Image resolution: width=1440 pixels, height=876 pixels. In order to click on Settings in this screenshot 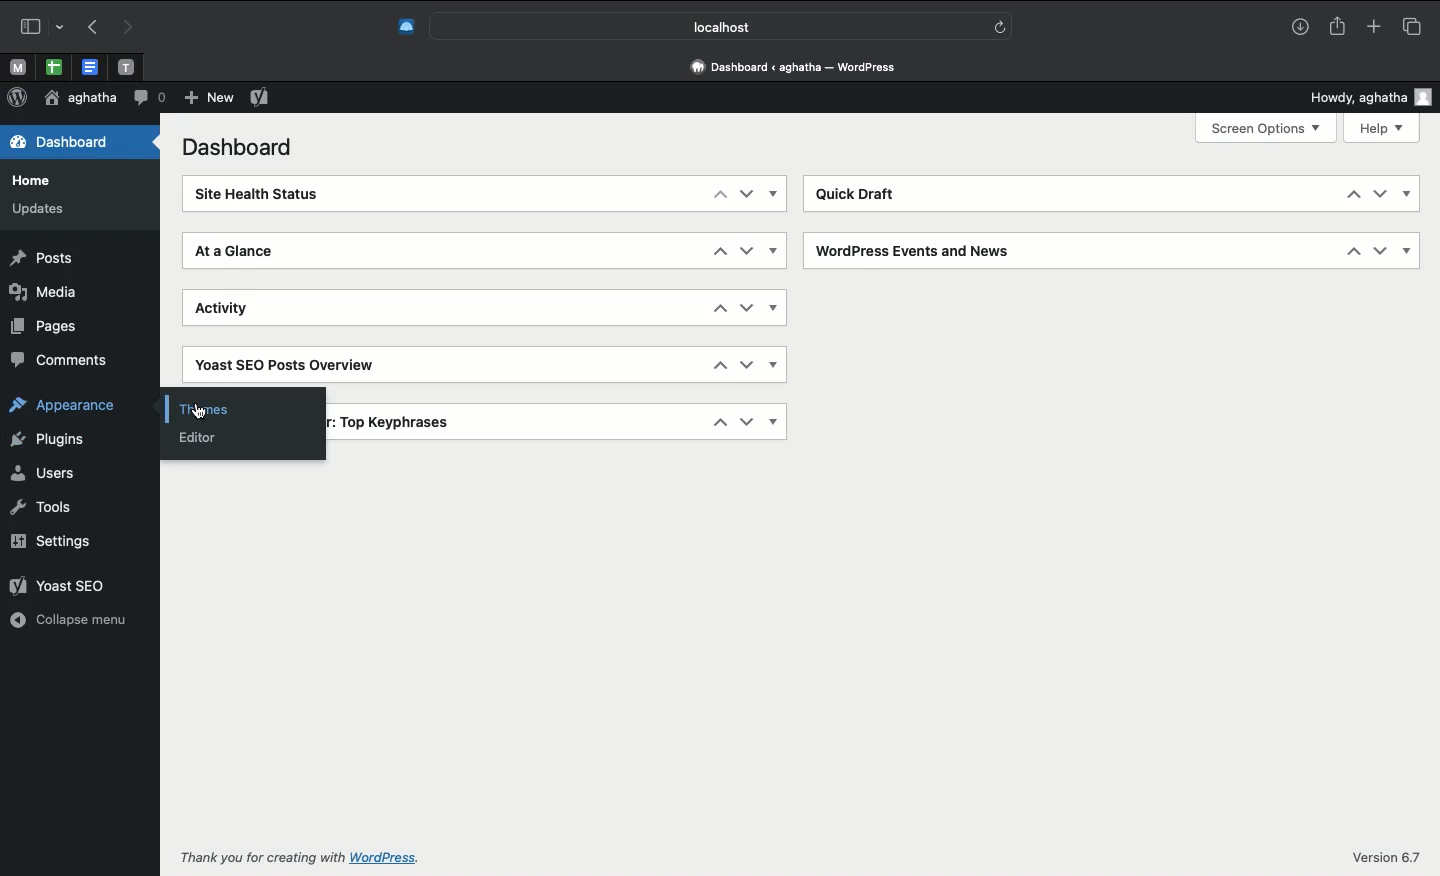, I will do `click(50, 541)`.